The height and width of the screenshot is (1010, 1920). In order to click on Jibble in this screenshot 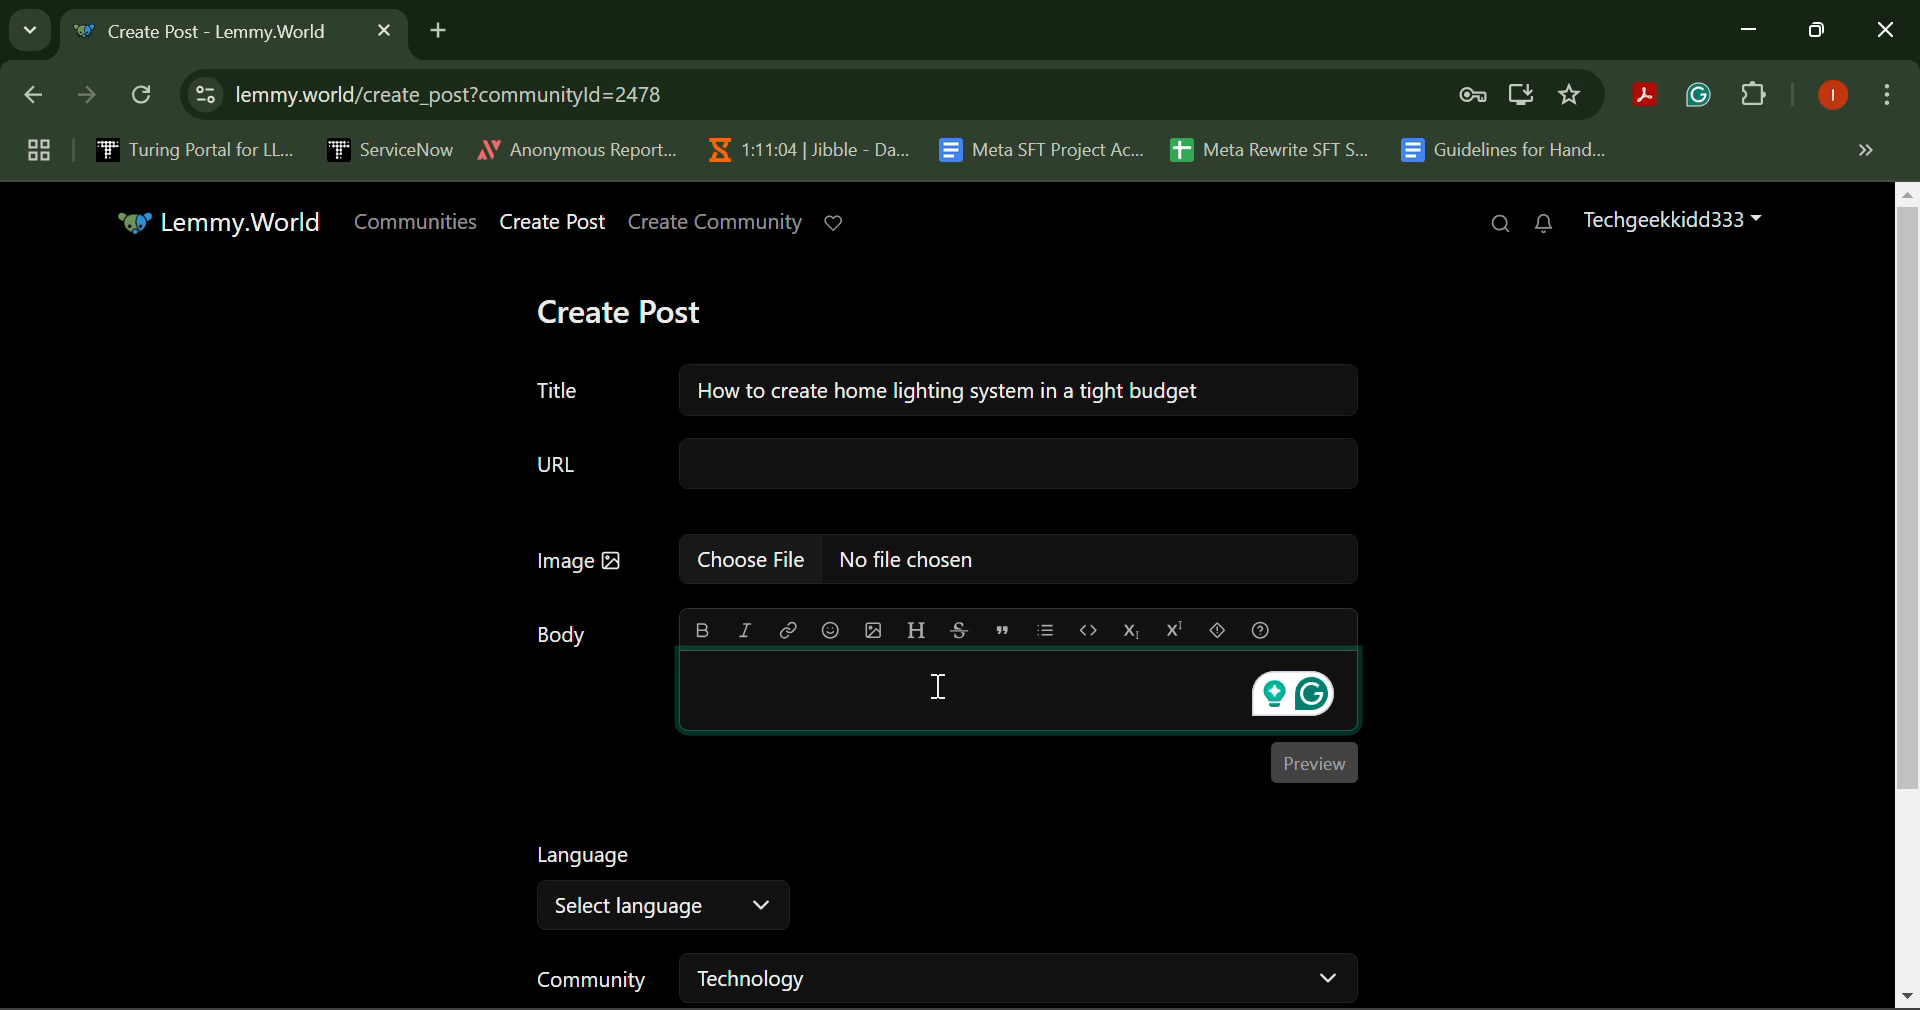, I will do `click(804, 145)`.